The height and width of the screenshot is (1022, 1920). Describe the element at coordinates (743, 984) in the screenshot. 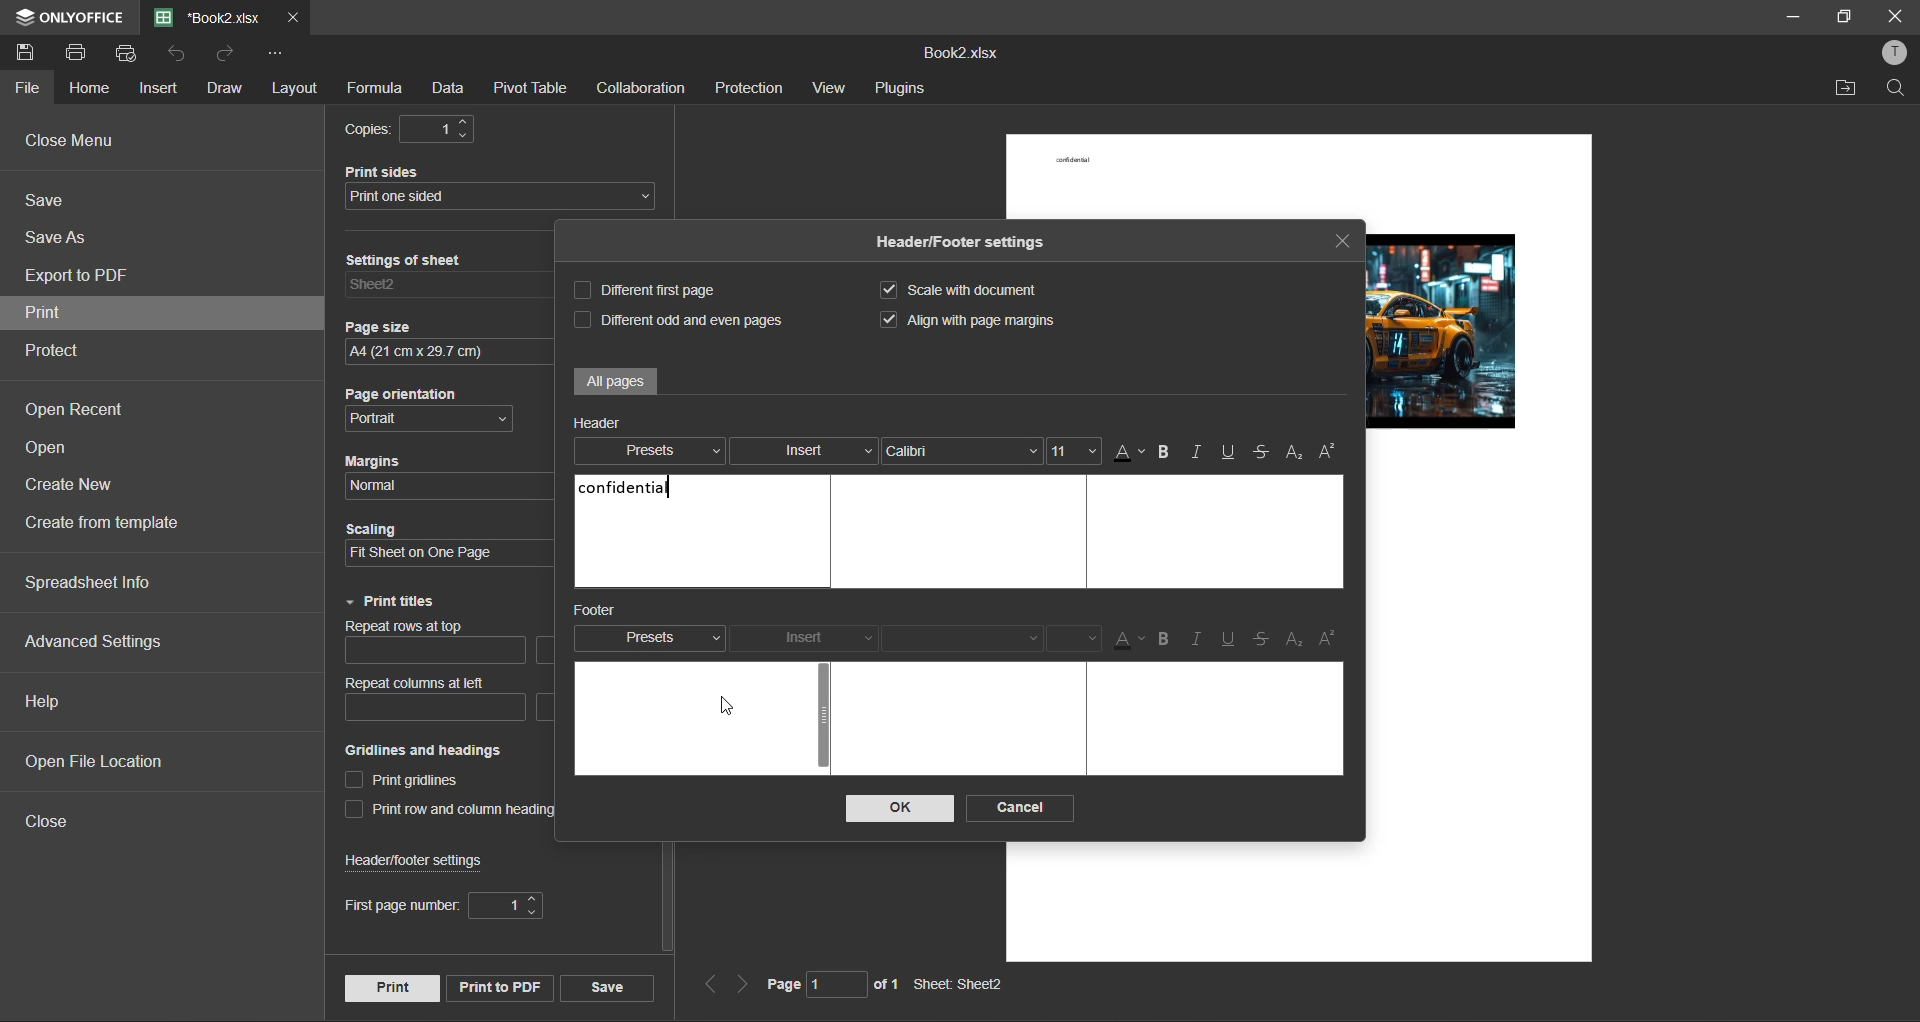

I see `next` at that location.